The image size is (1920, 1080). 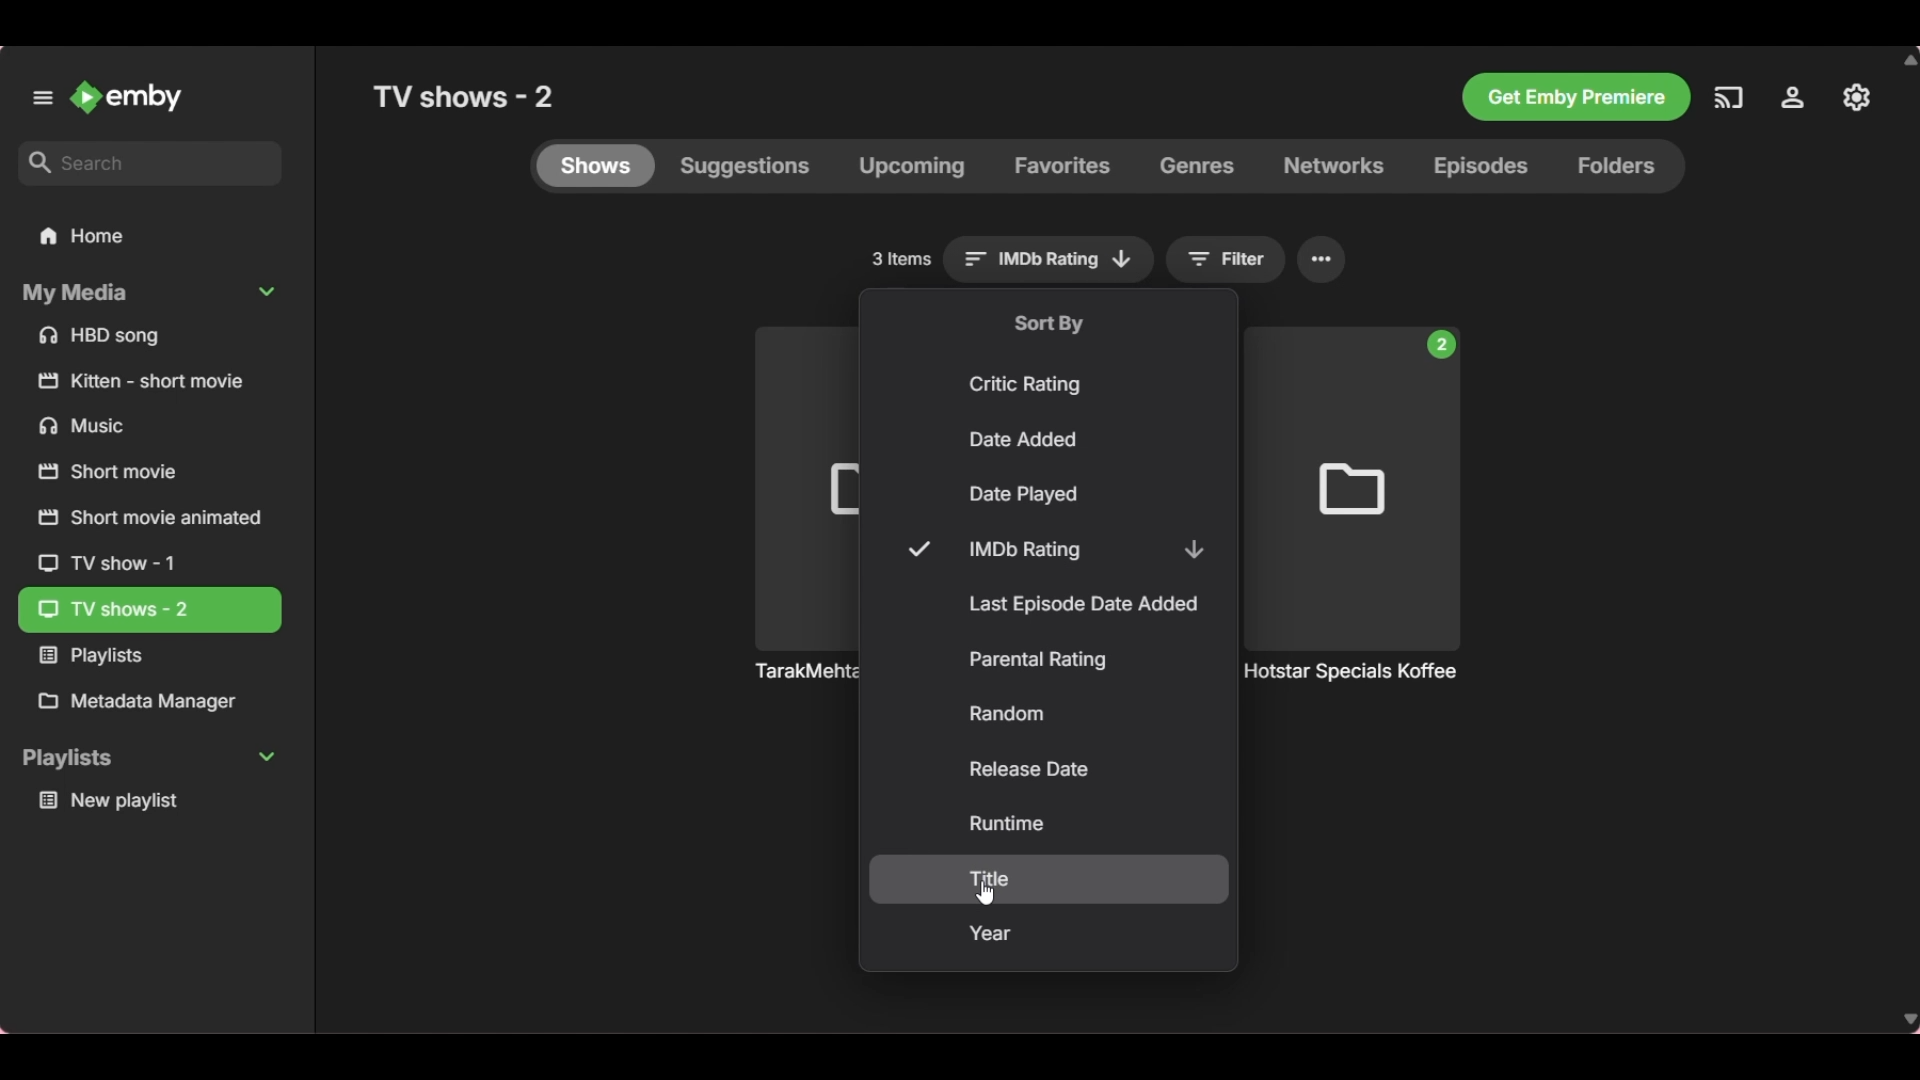 What do you see at coordinates (1048, 661) in the screenshot?
I see `Sort by Parental rating` at bounding box center [1048, 661].